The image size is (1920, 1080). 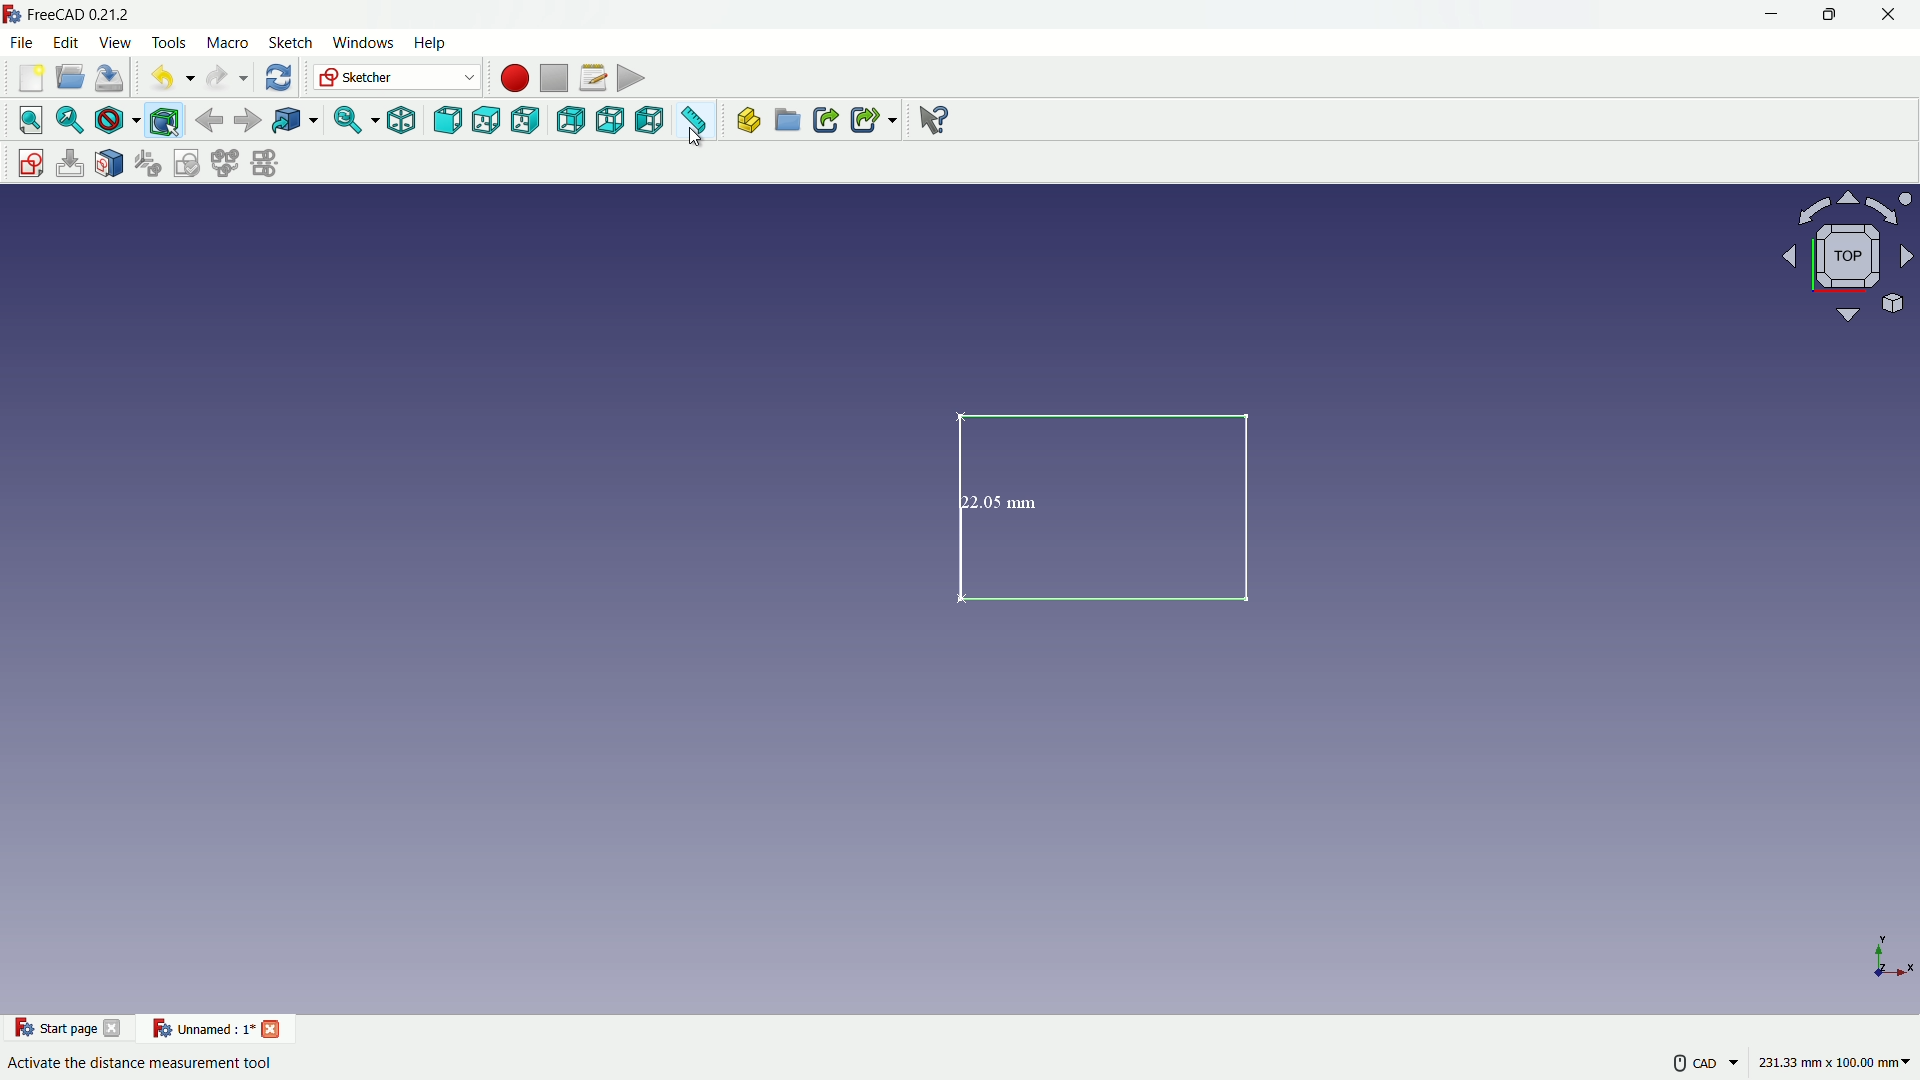 I want to click on merge sketches, so click(x=227, y=164).